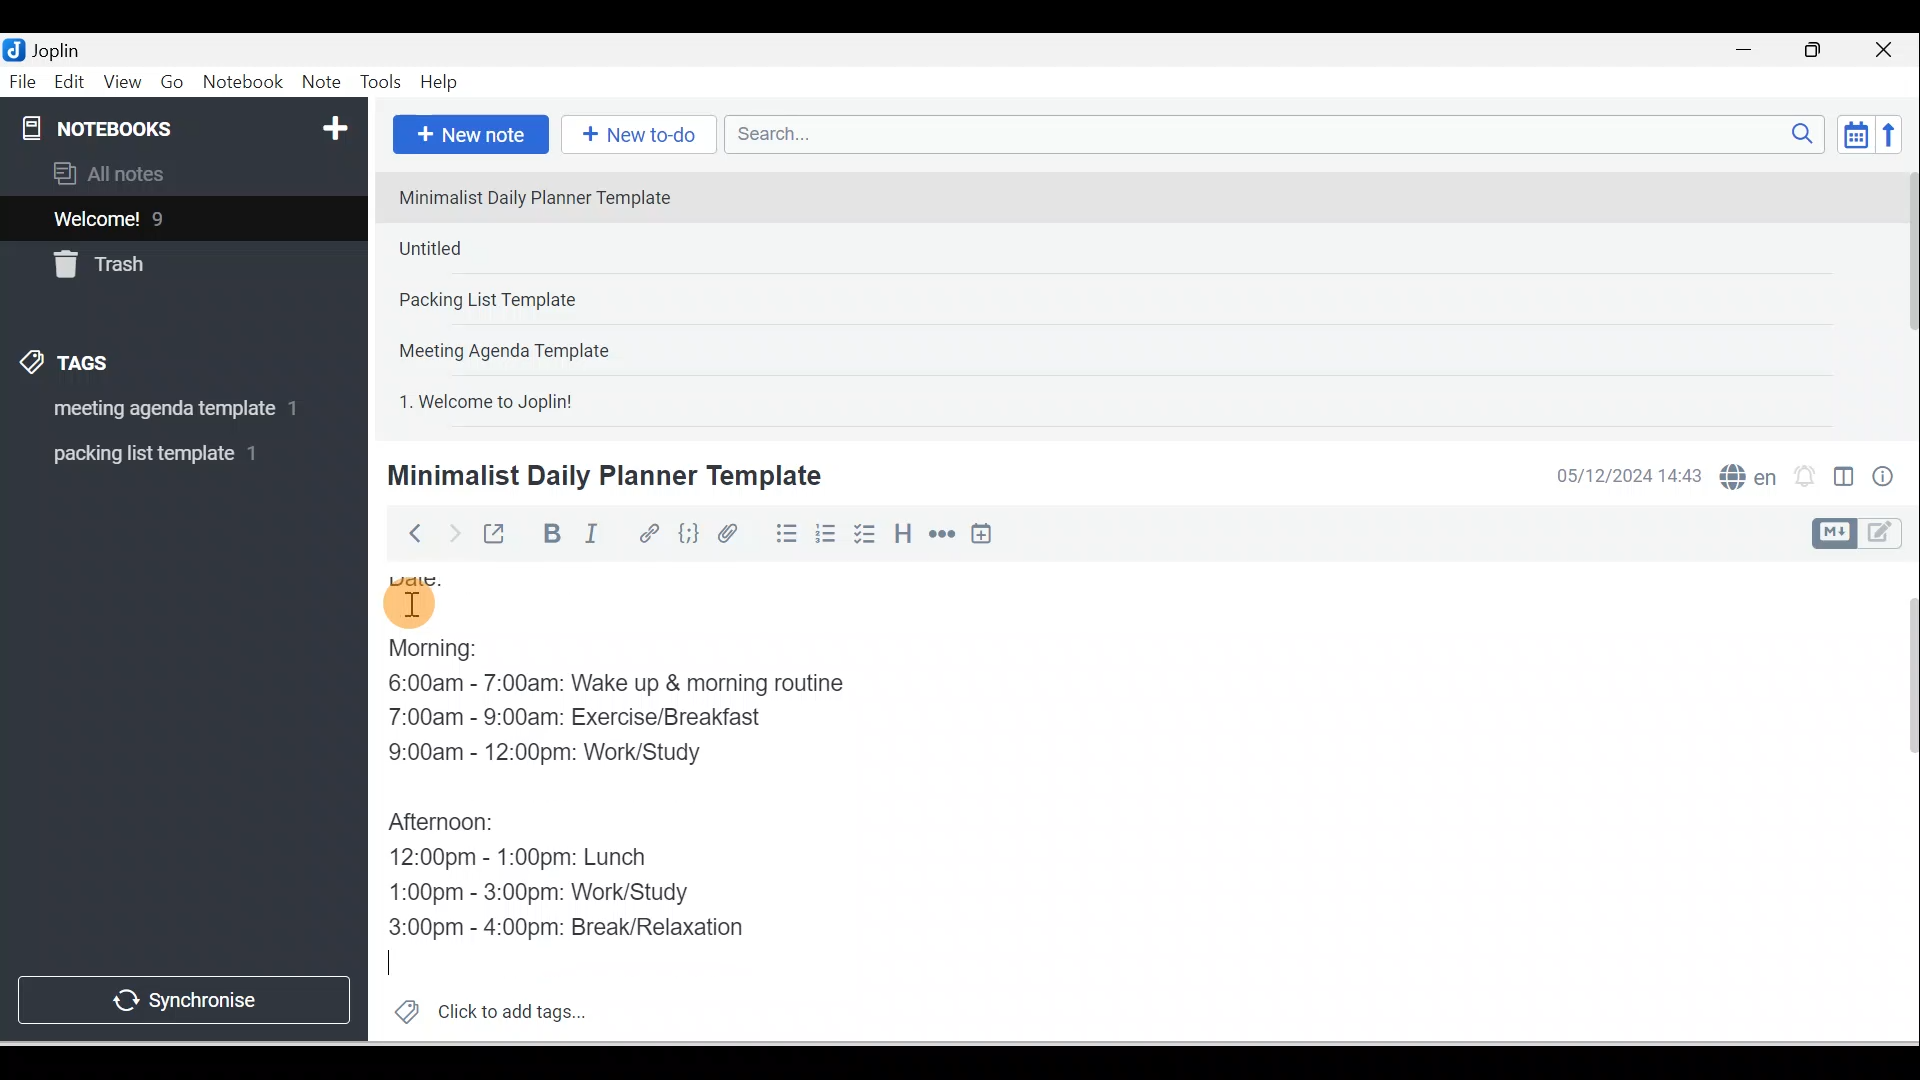  Describe the element at coordinates (1885, 479) in the screenshot. I see `Note properties` at that location.